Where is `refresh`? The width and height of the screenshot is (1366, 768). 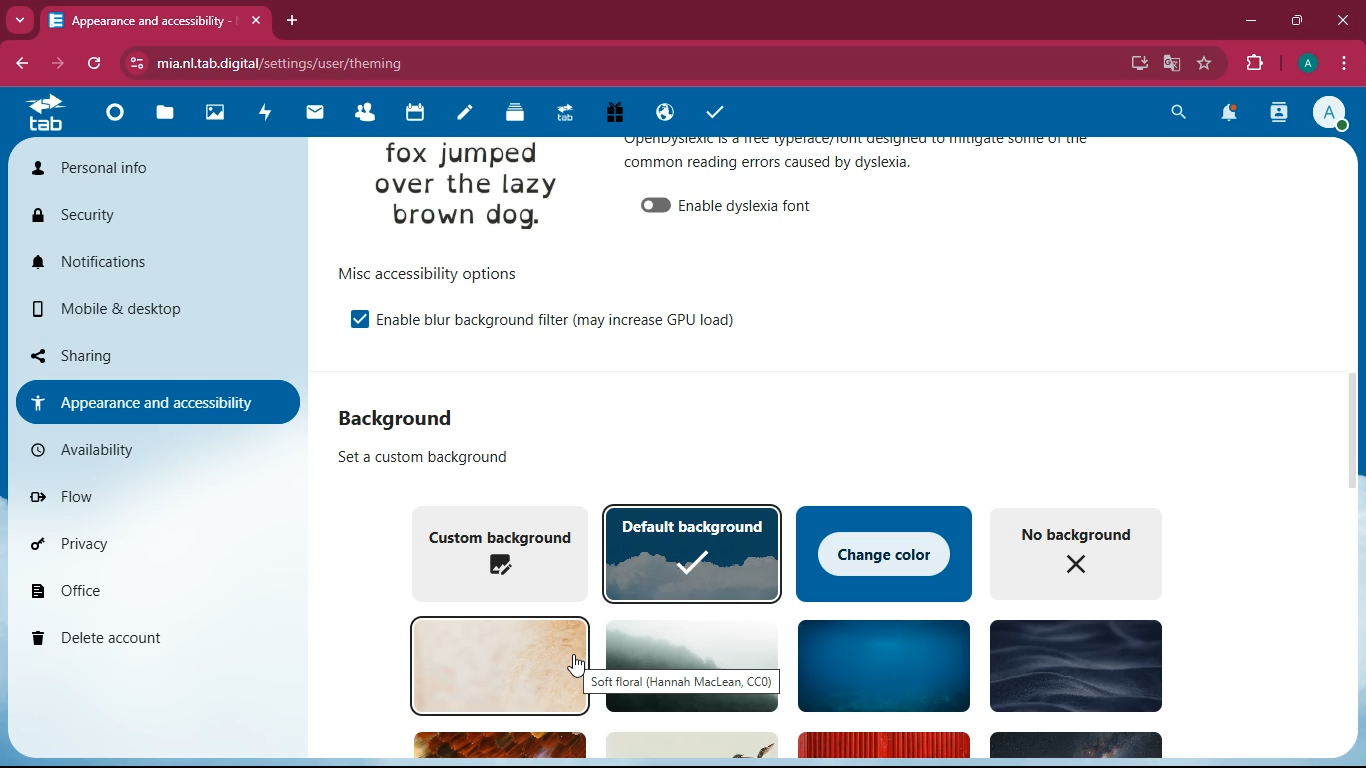
refresh is located at coordinates (94, 63).